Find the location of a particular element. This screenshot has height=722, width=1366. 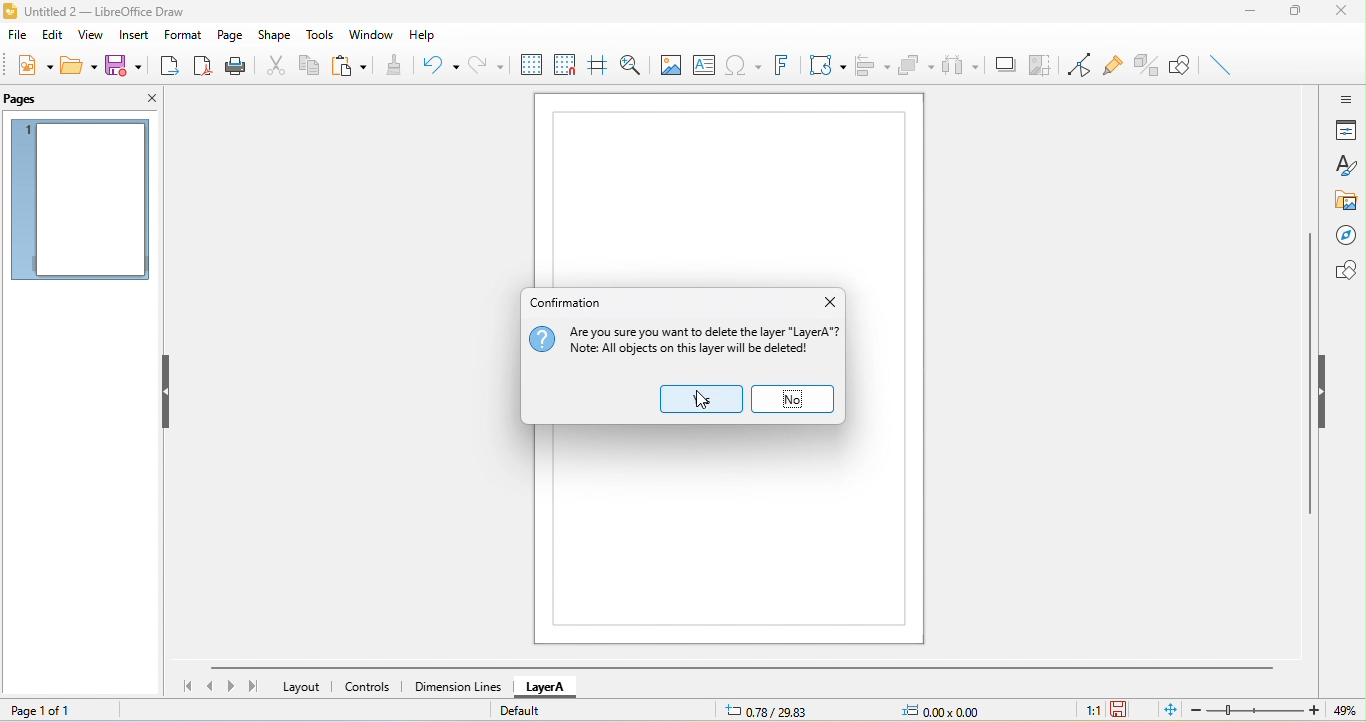

gluepoint function is located at coordinates (1112, 66).